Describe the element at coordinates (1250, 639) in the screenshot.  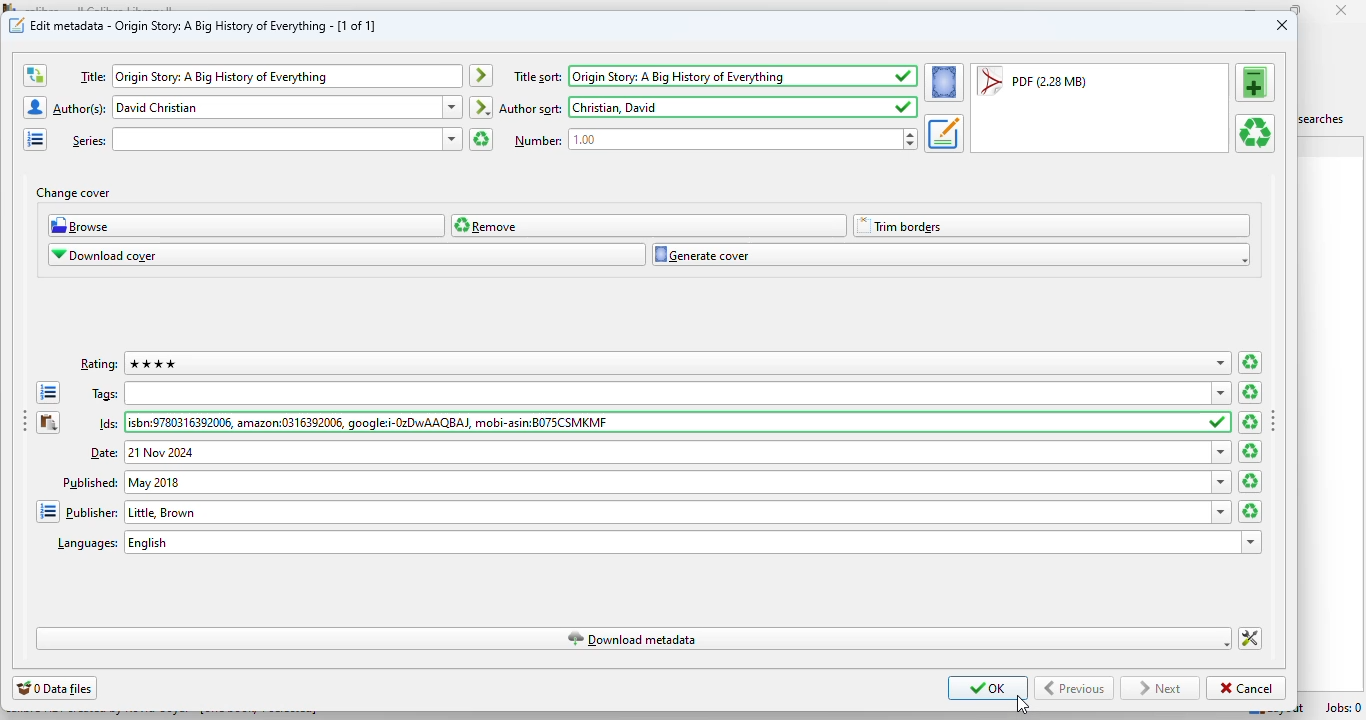
I see `change how calibre downloads metadata` at that location.